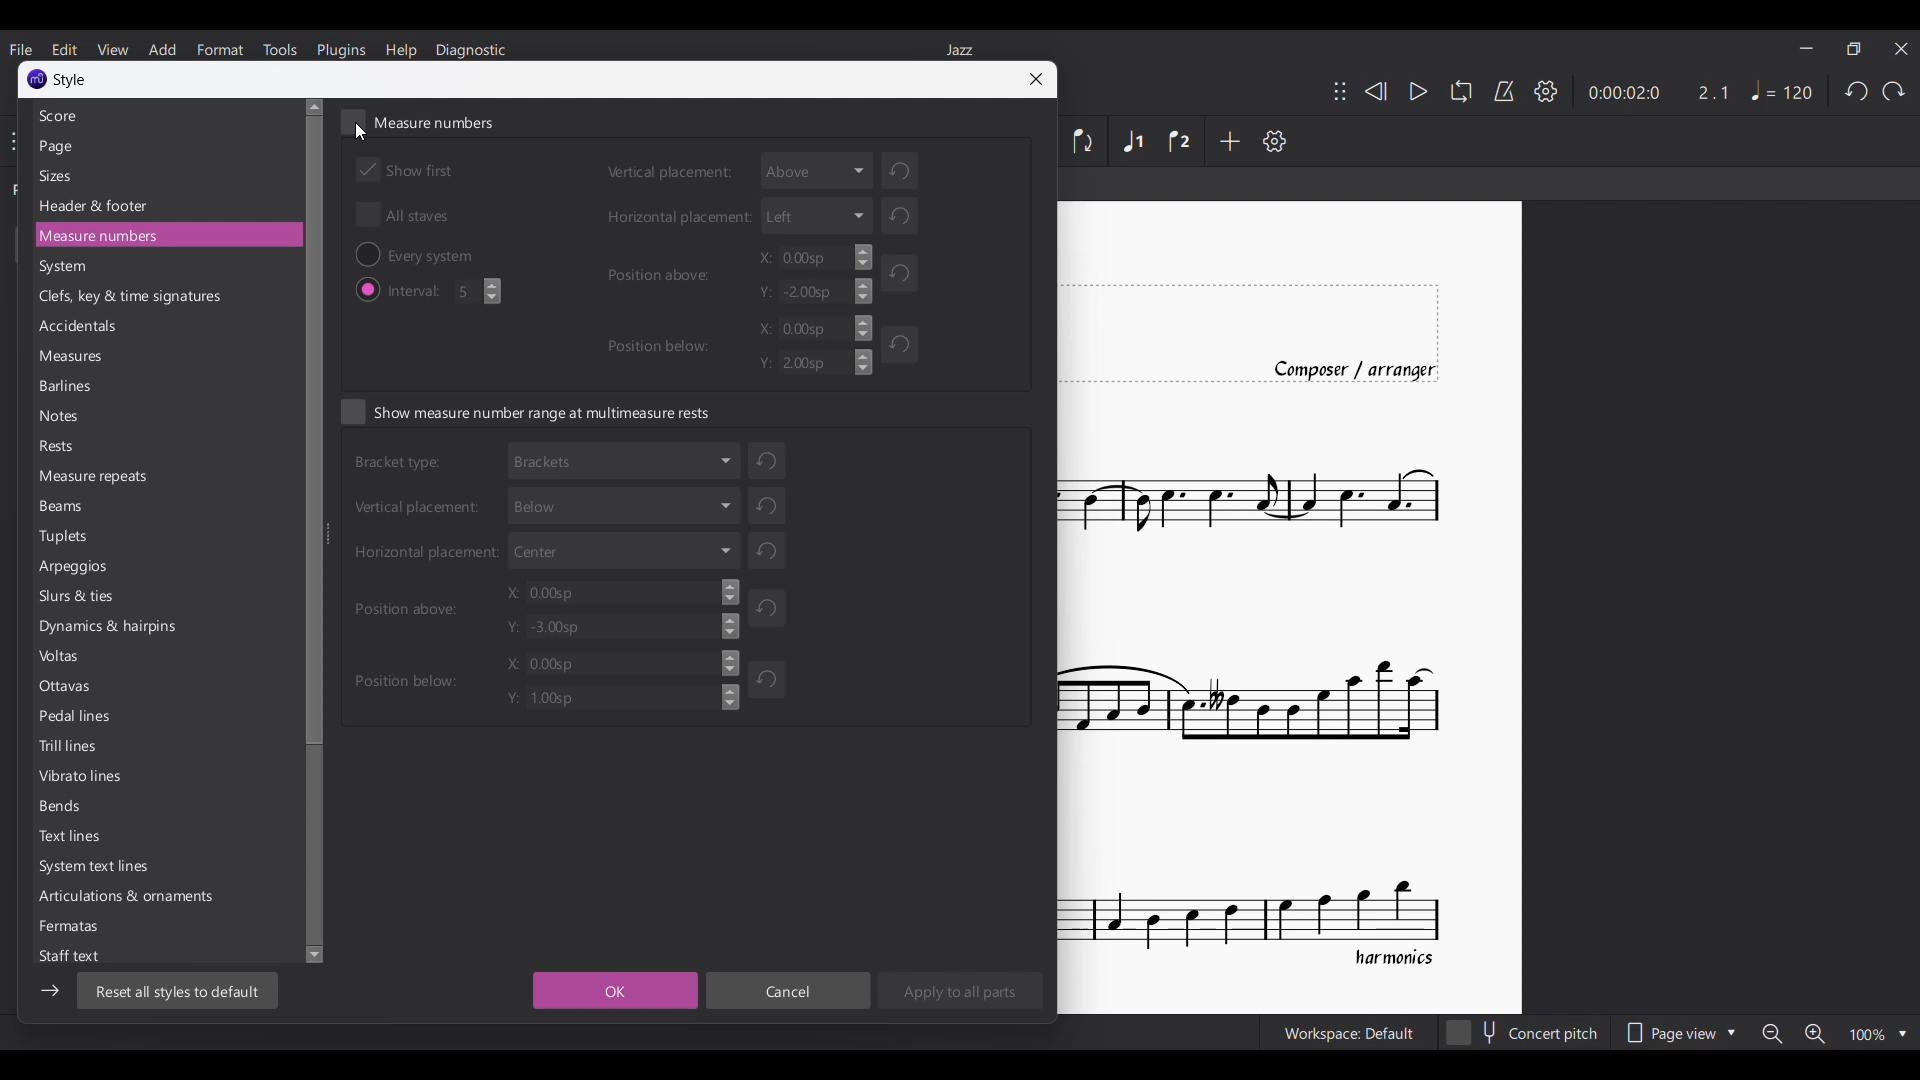  Describe the element at coordinates (1460, 90) in the screenshot. I see `Loop playback` at that location.